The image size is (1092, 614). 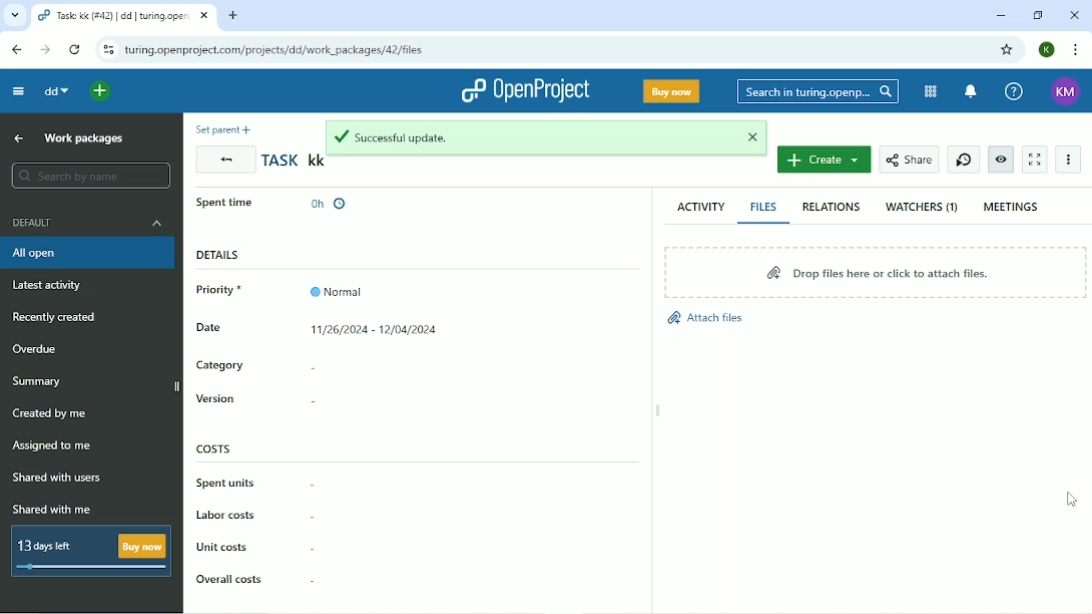 What do you see at coordinates (267, 400) in the screenshot?
I see `Version` at bounding box center [267, 400].